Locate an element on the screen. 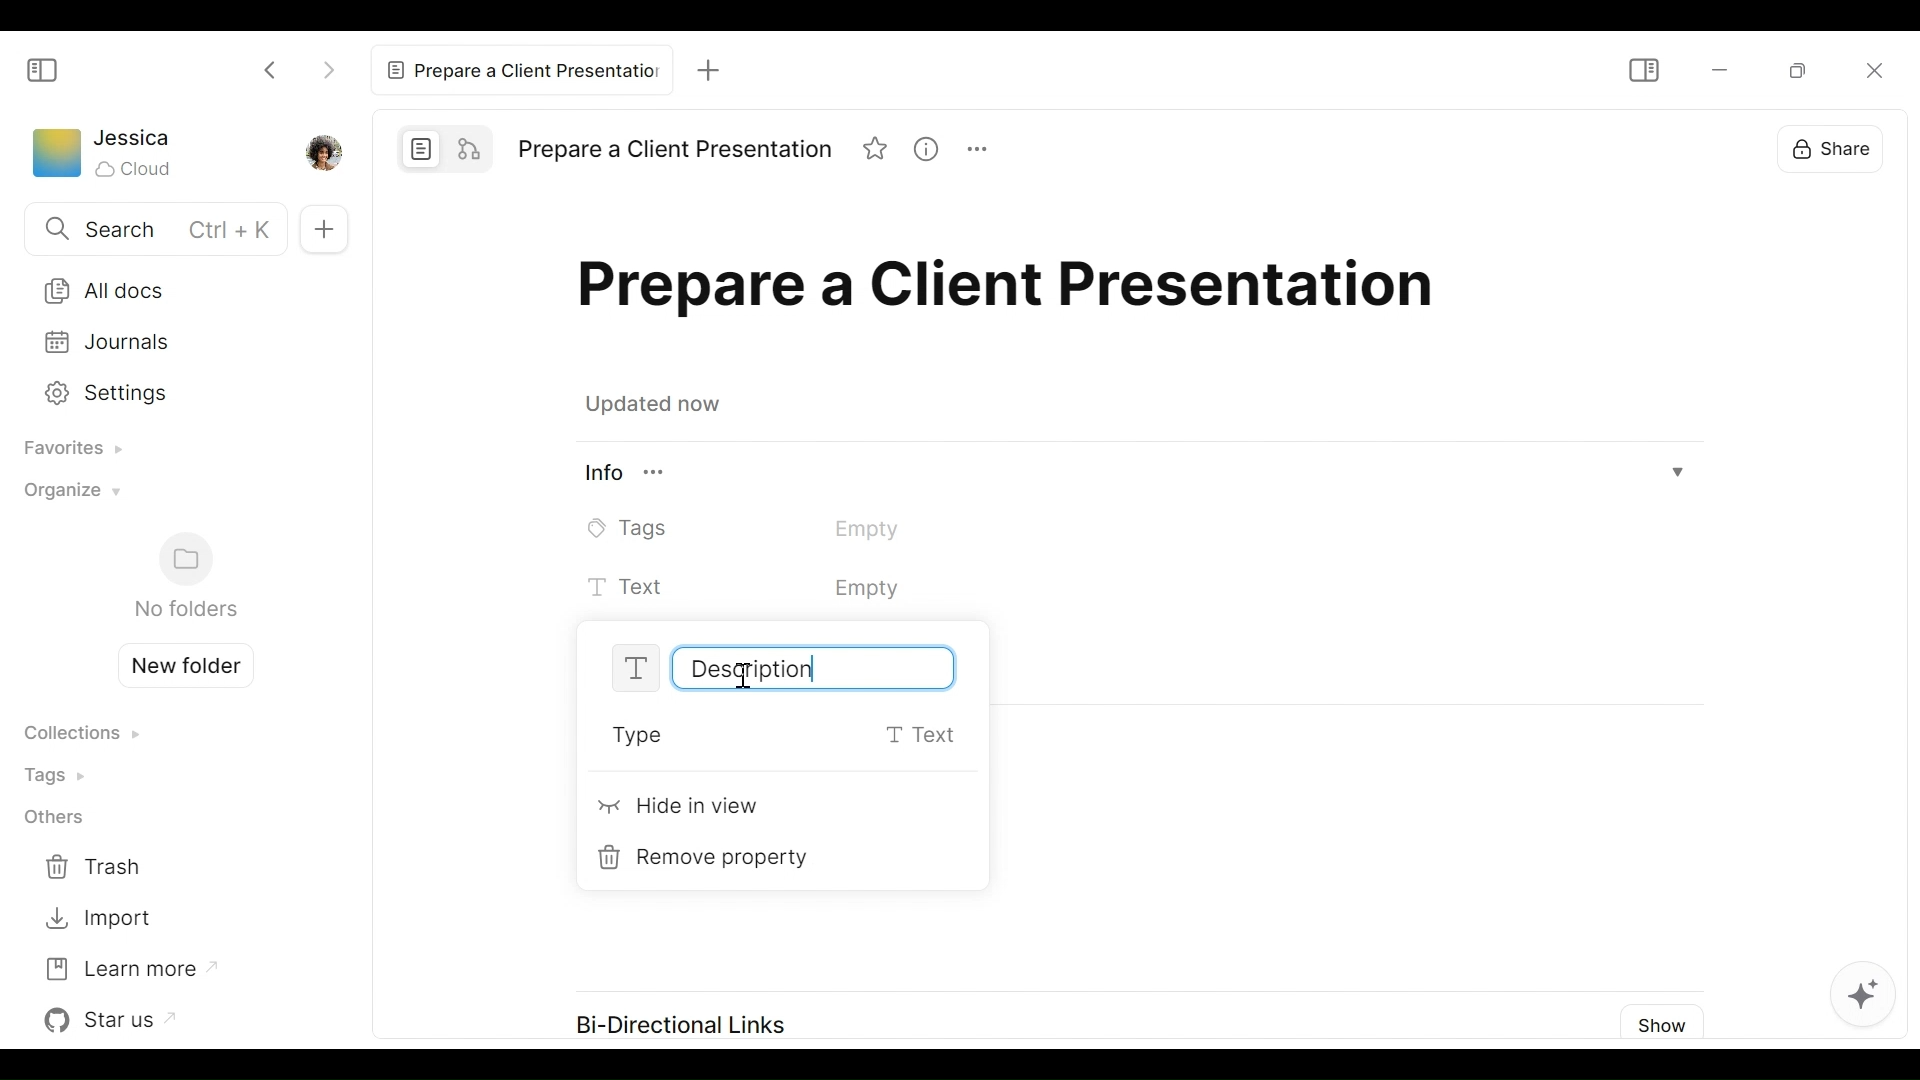 This screenshot has height=1080, width=1920. Text is located at coordinates (799, 589).